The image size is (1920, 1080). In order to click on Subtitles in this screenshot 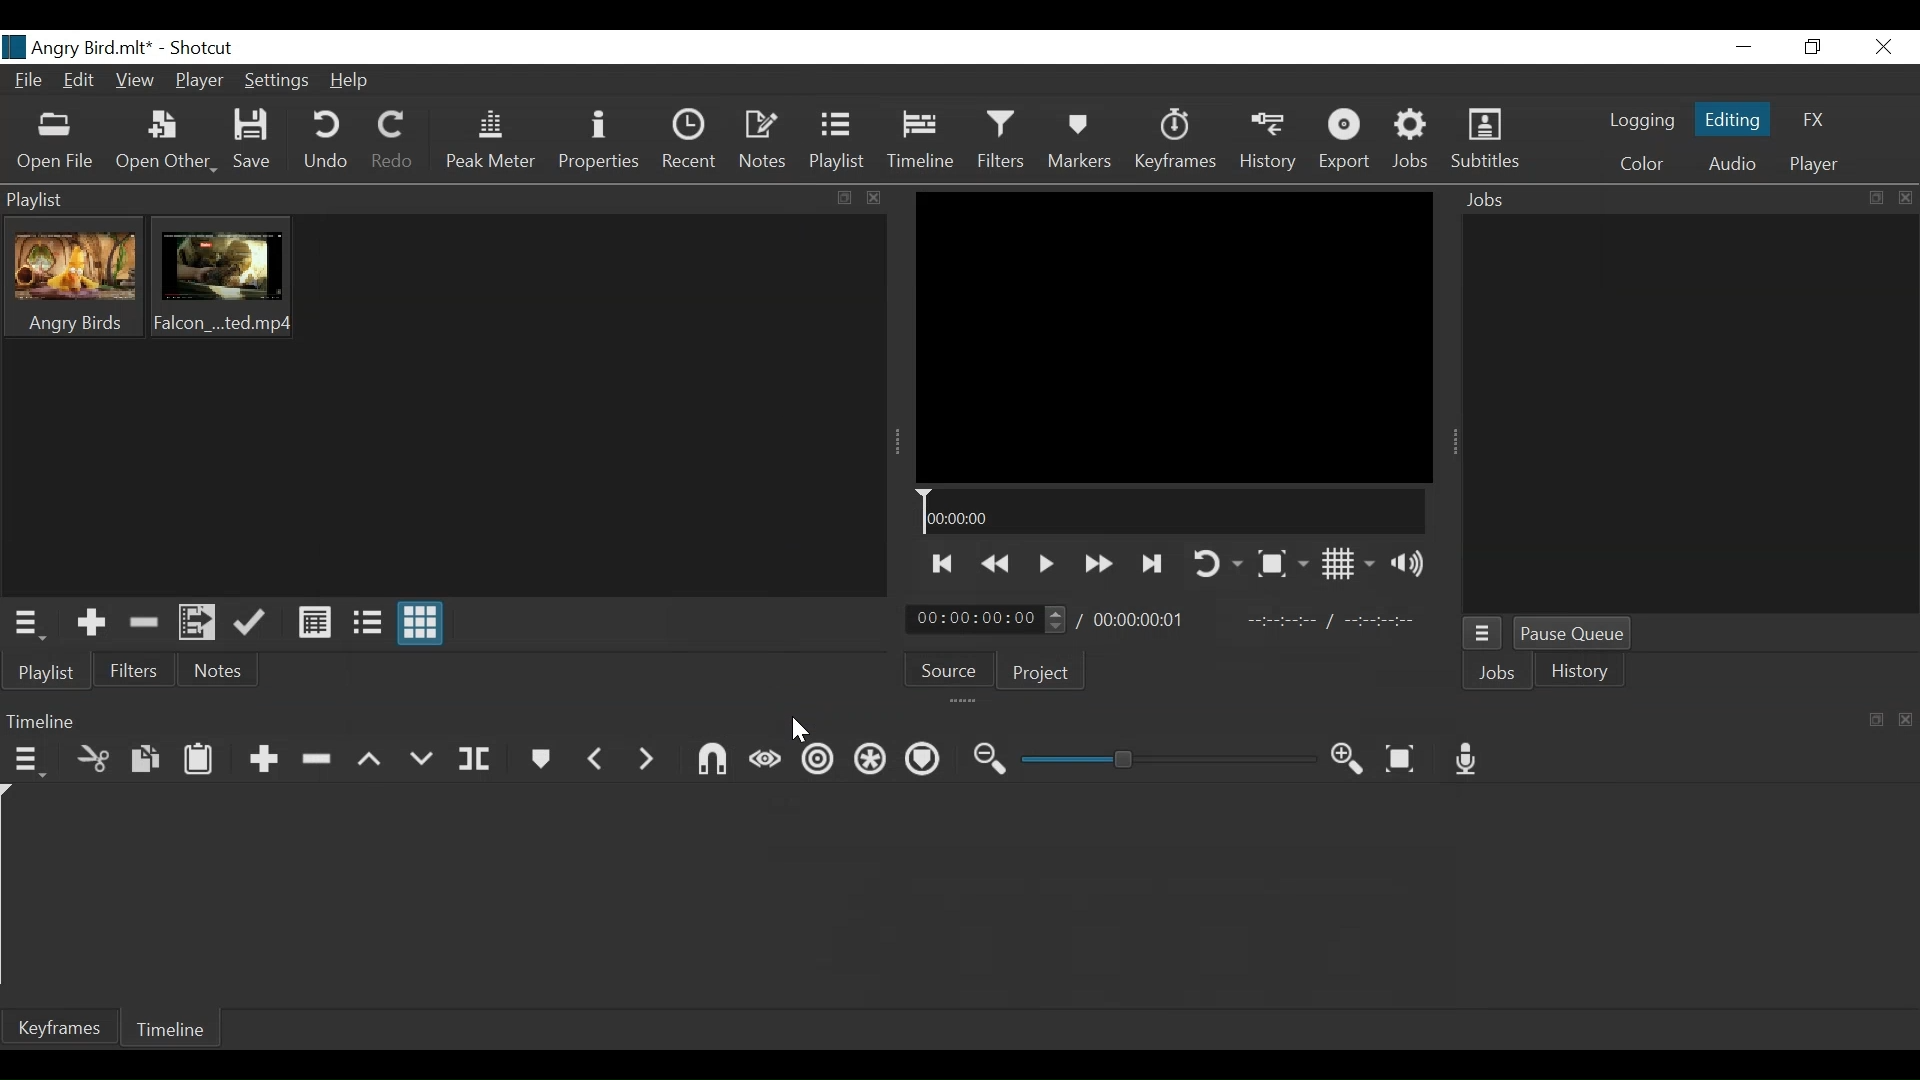, I will do `click(1489, 140)`.